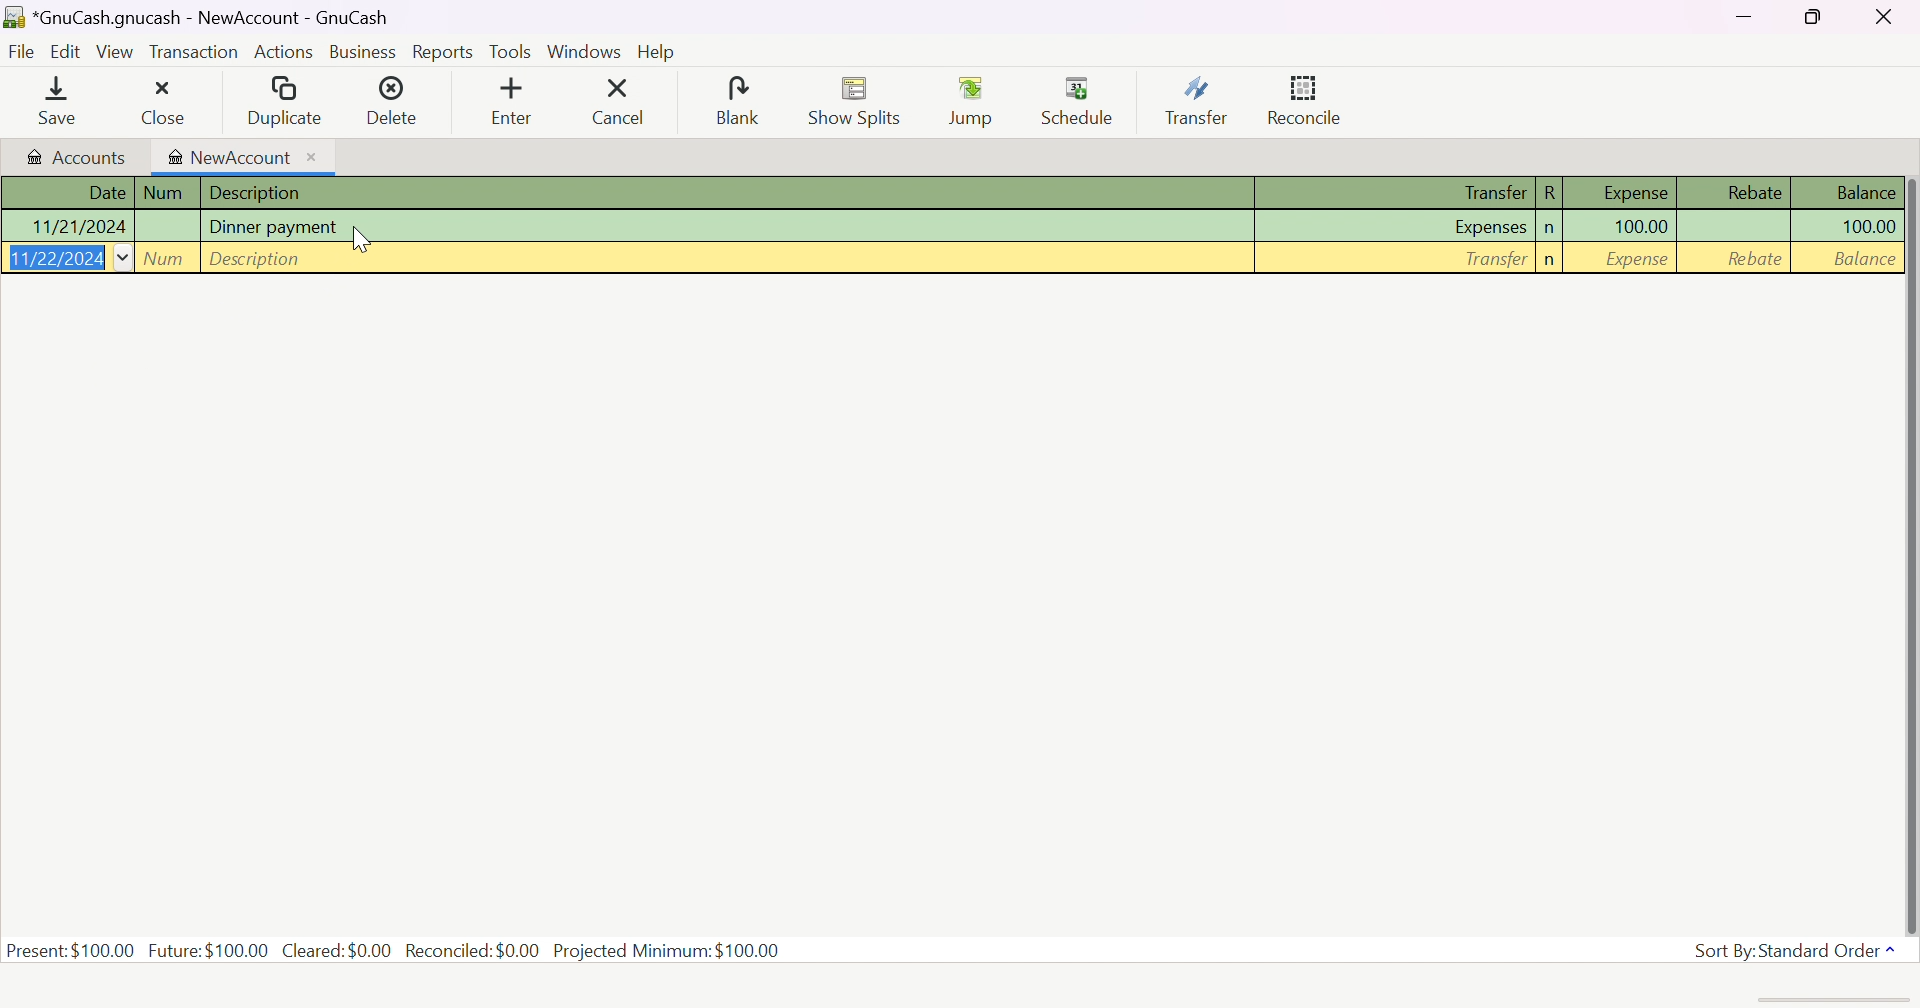 This screenshot has height=1008, width=1920. I want to click on Future: $0.00, so click(211, 948).